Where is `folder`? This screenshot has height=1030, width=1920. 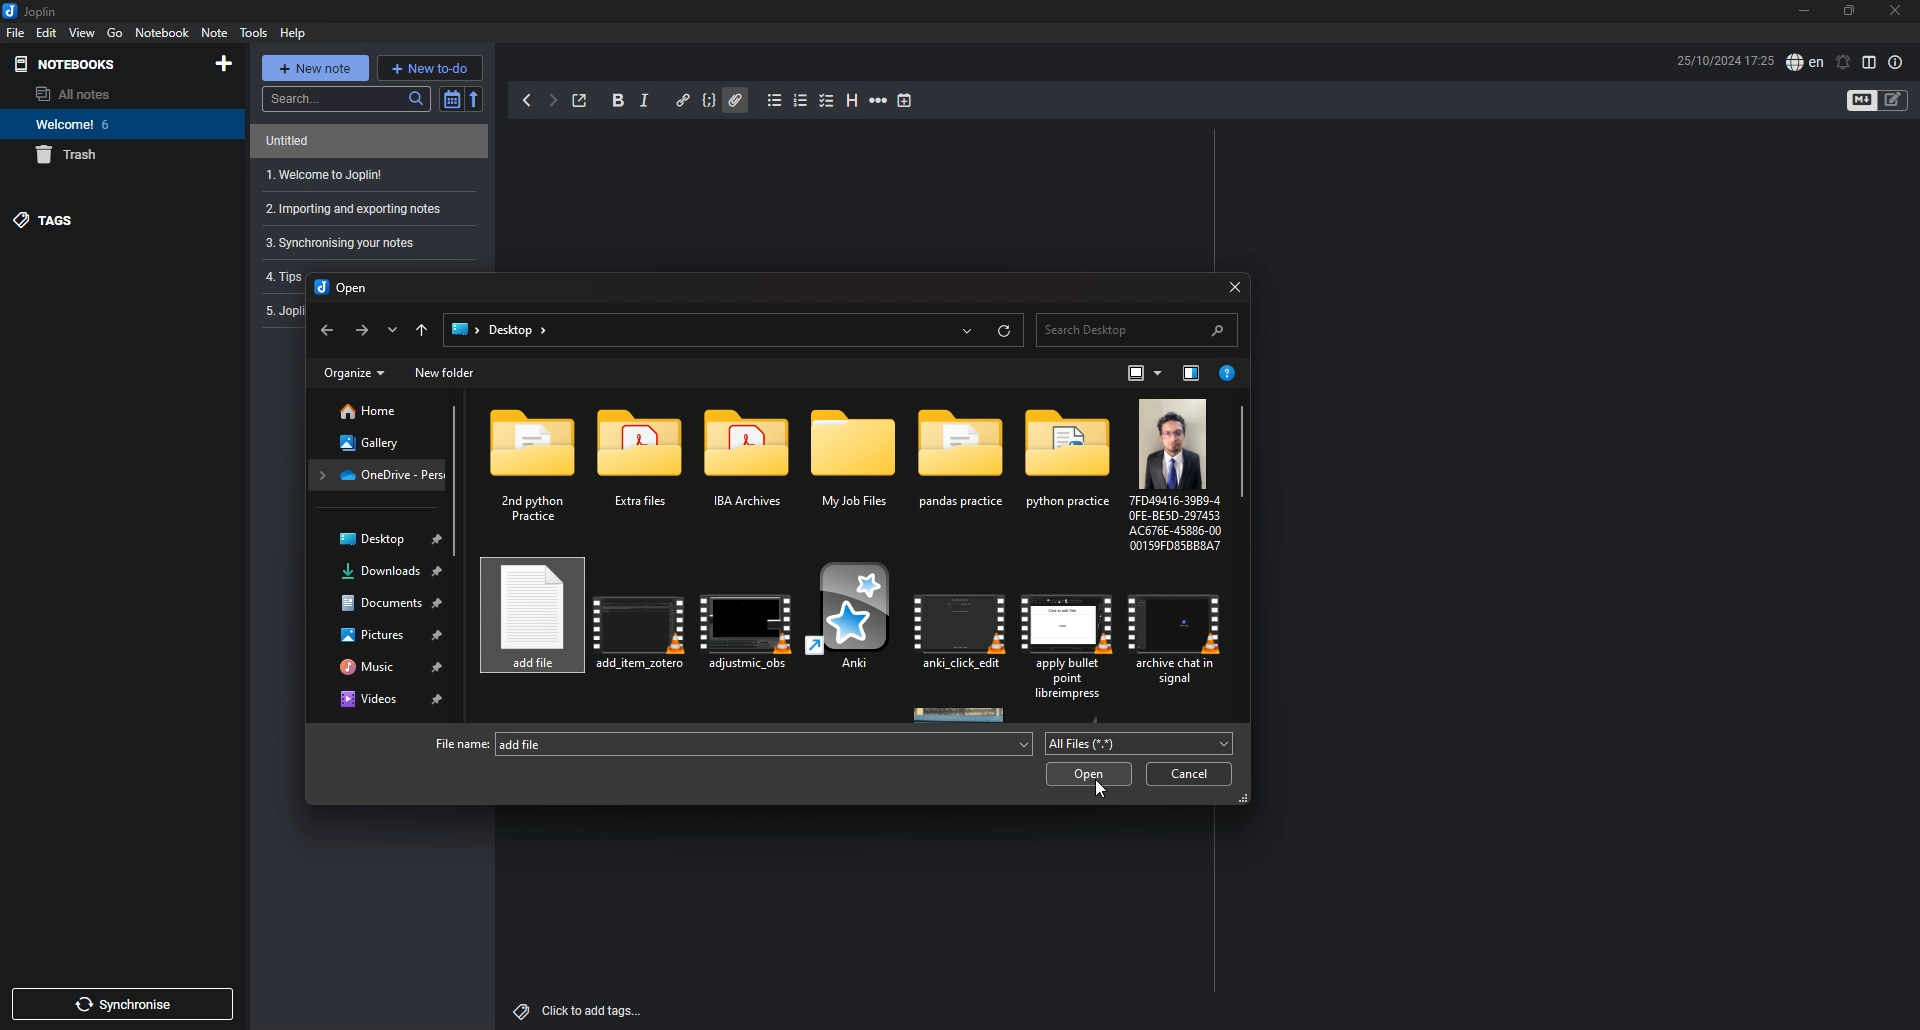
folder is located at coordinates (379, 473).